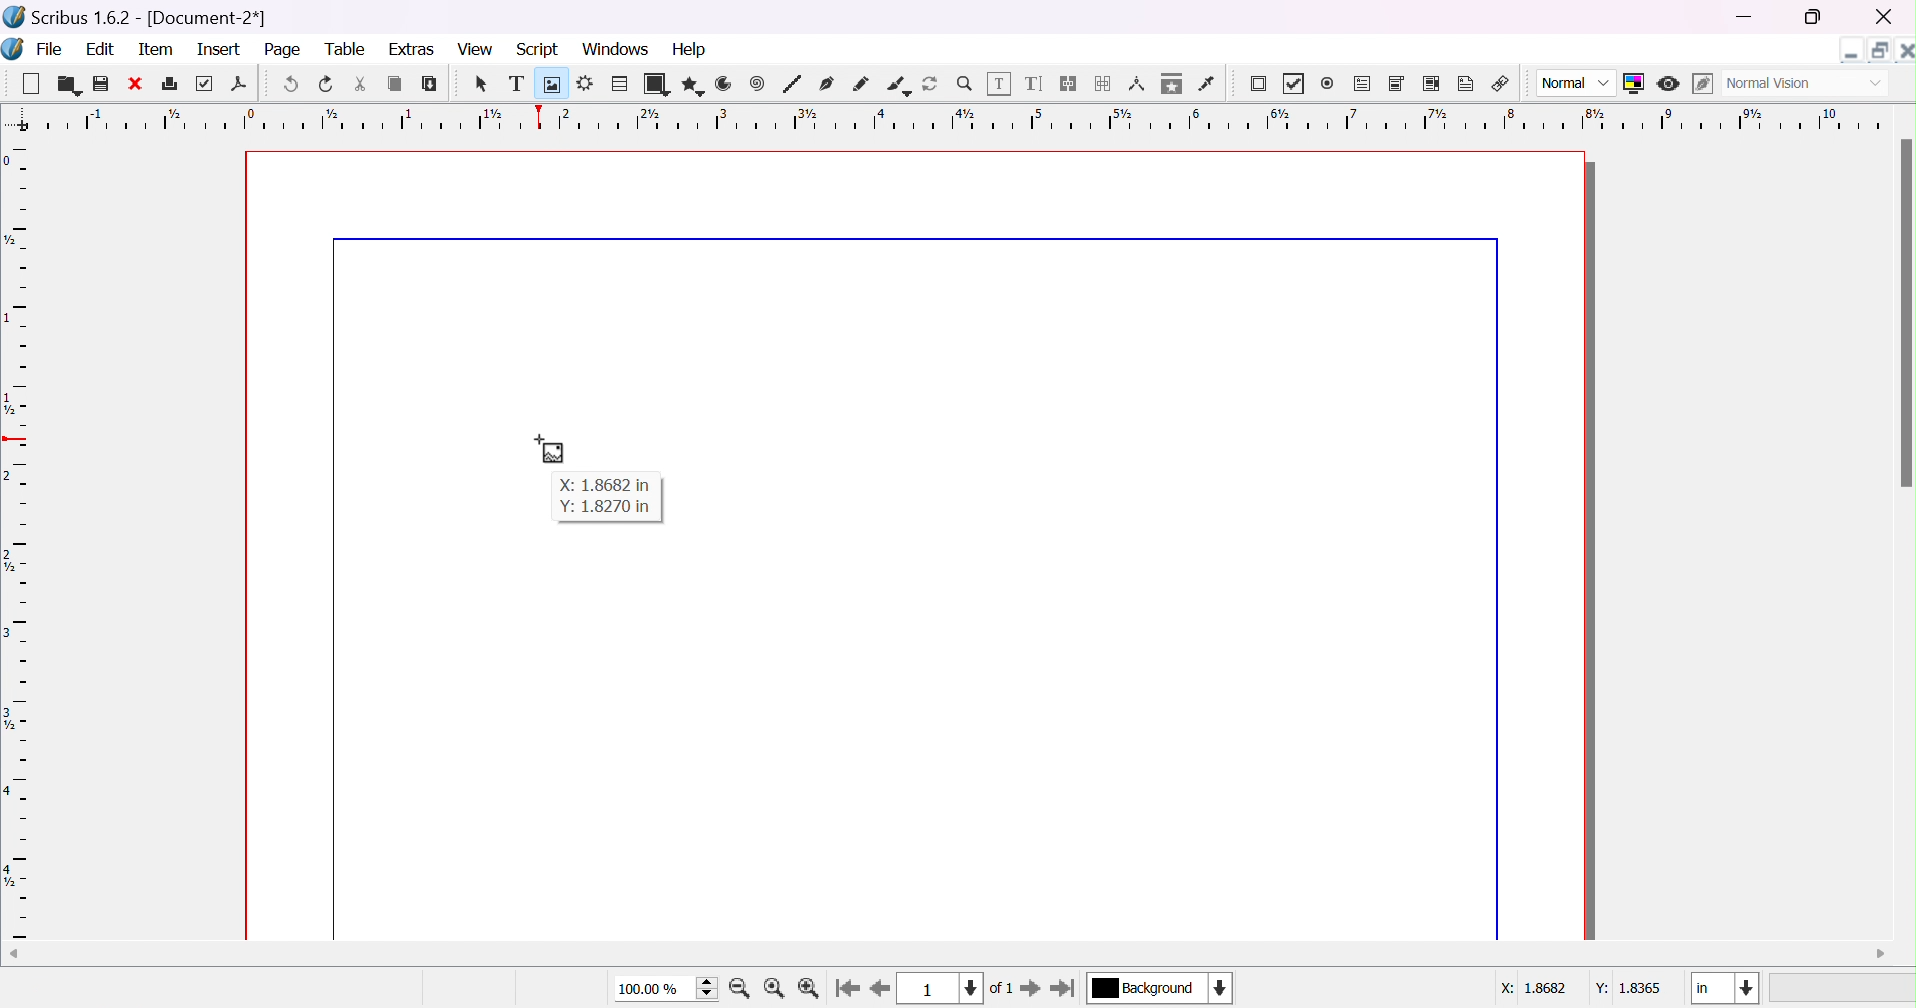 This screenshot has width=1916, height=1008. What do you see at coordinates (959, 988) in the screenshot?
I see `current page` at bounding box center [959, 988].